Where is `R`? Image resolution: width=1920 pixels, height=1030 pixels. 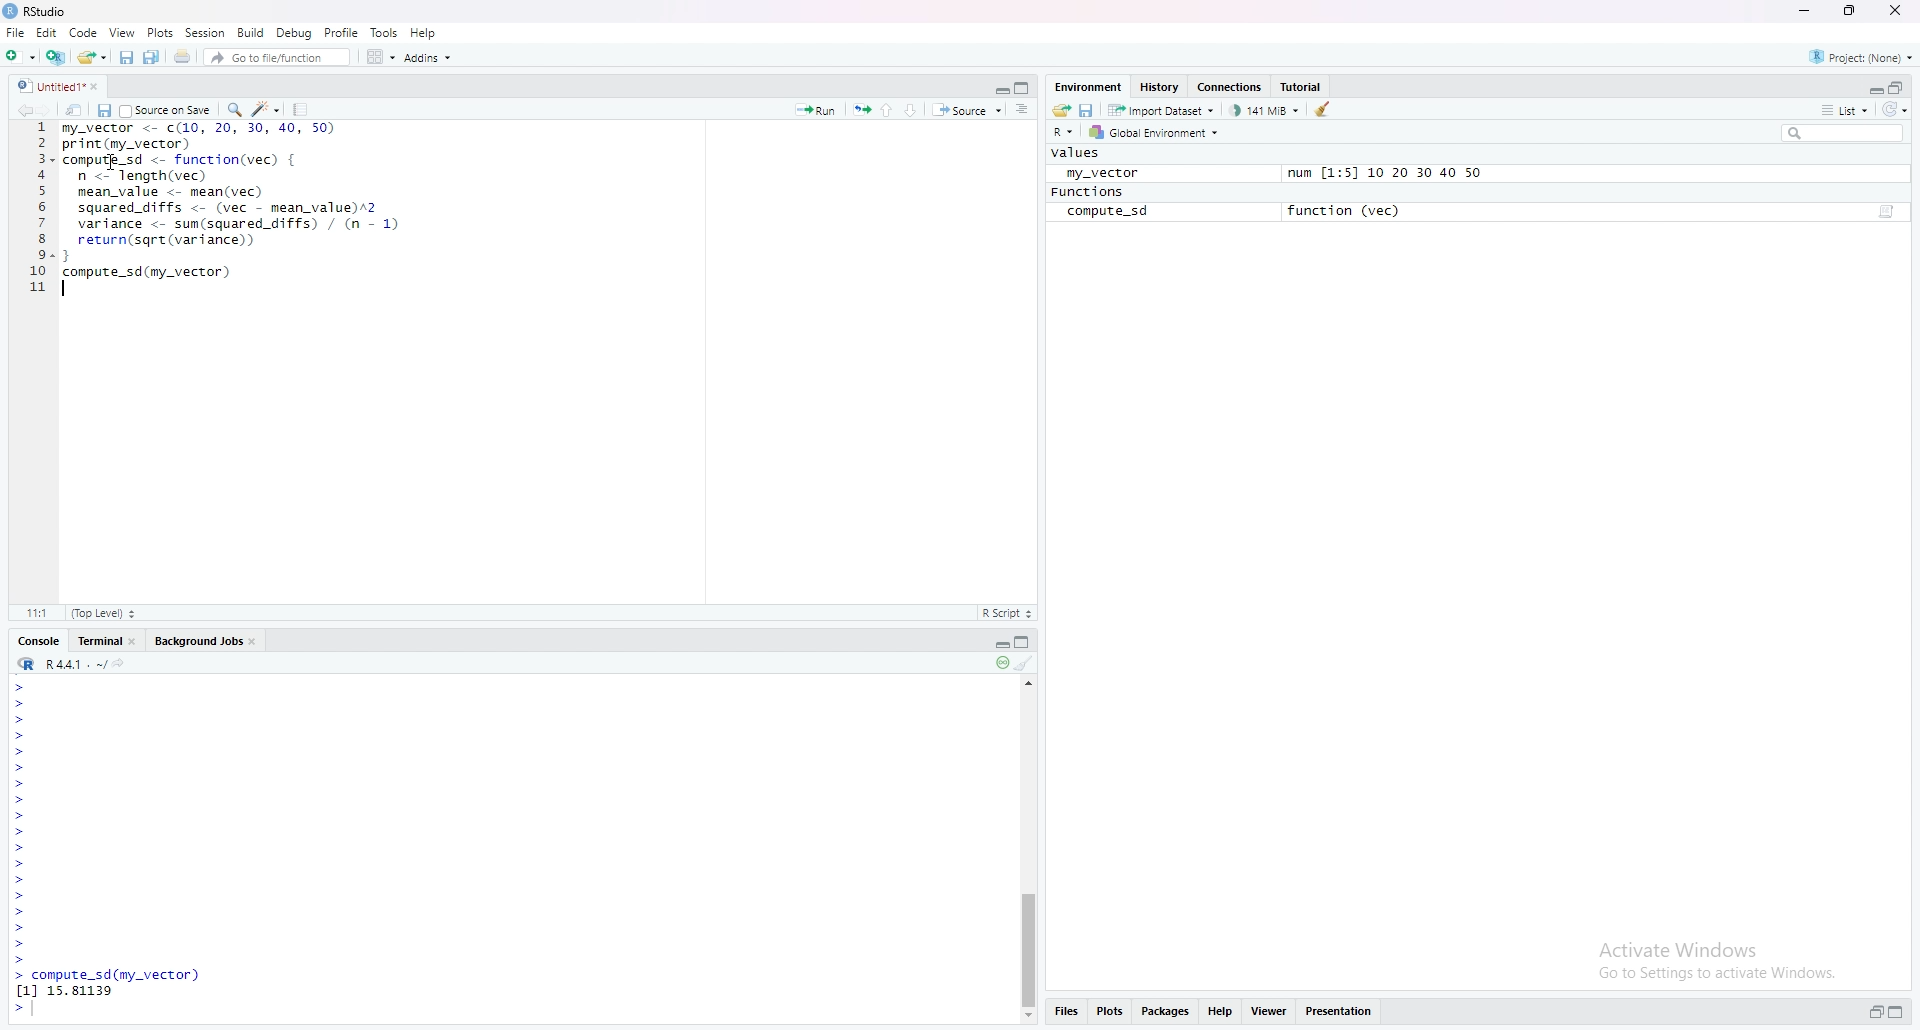
R is located at coordinates (1064, 133).